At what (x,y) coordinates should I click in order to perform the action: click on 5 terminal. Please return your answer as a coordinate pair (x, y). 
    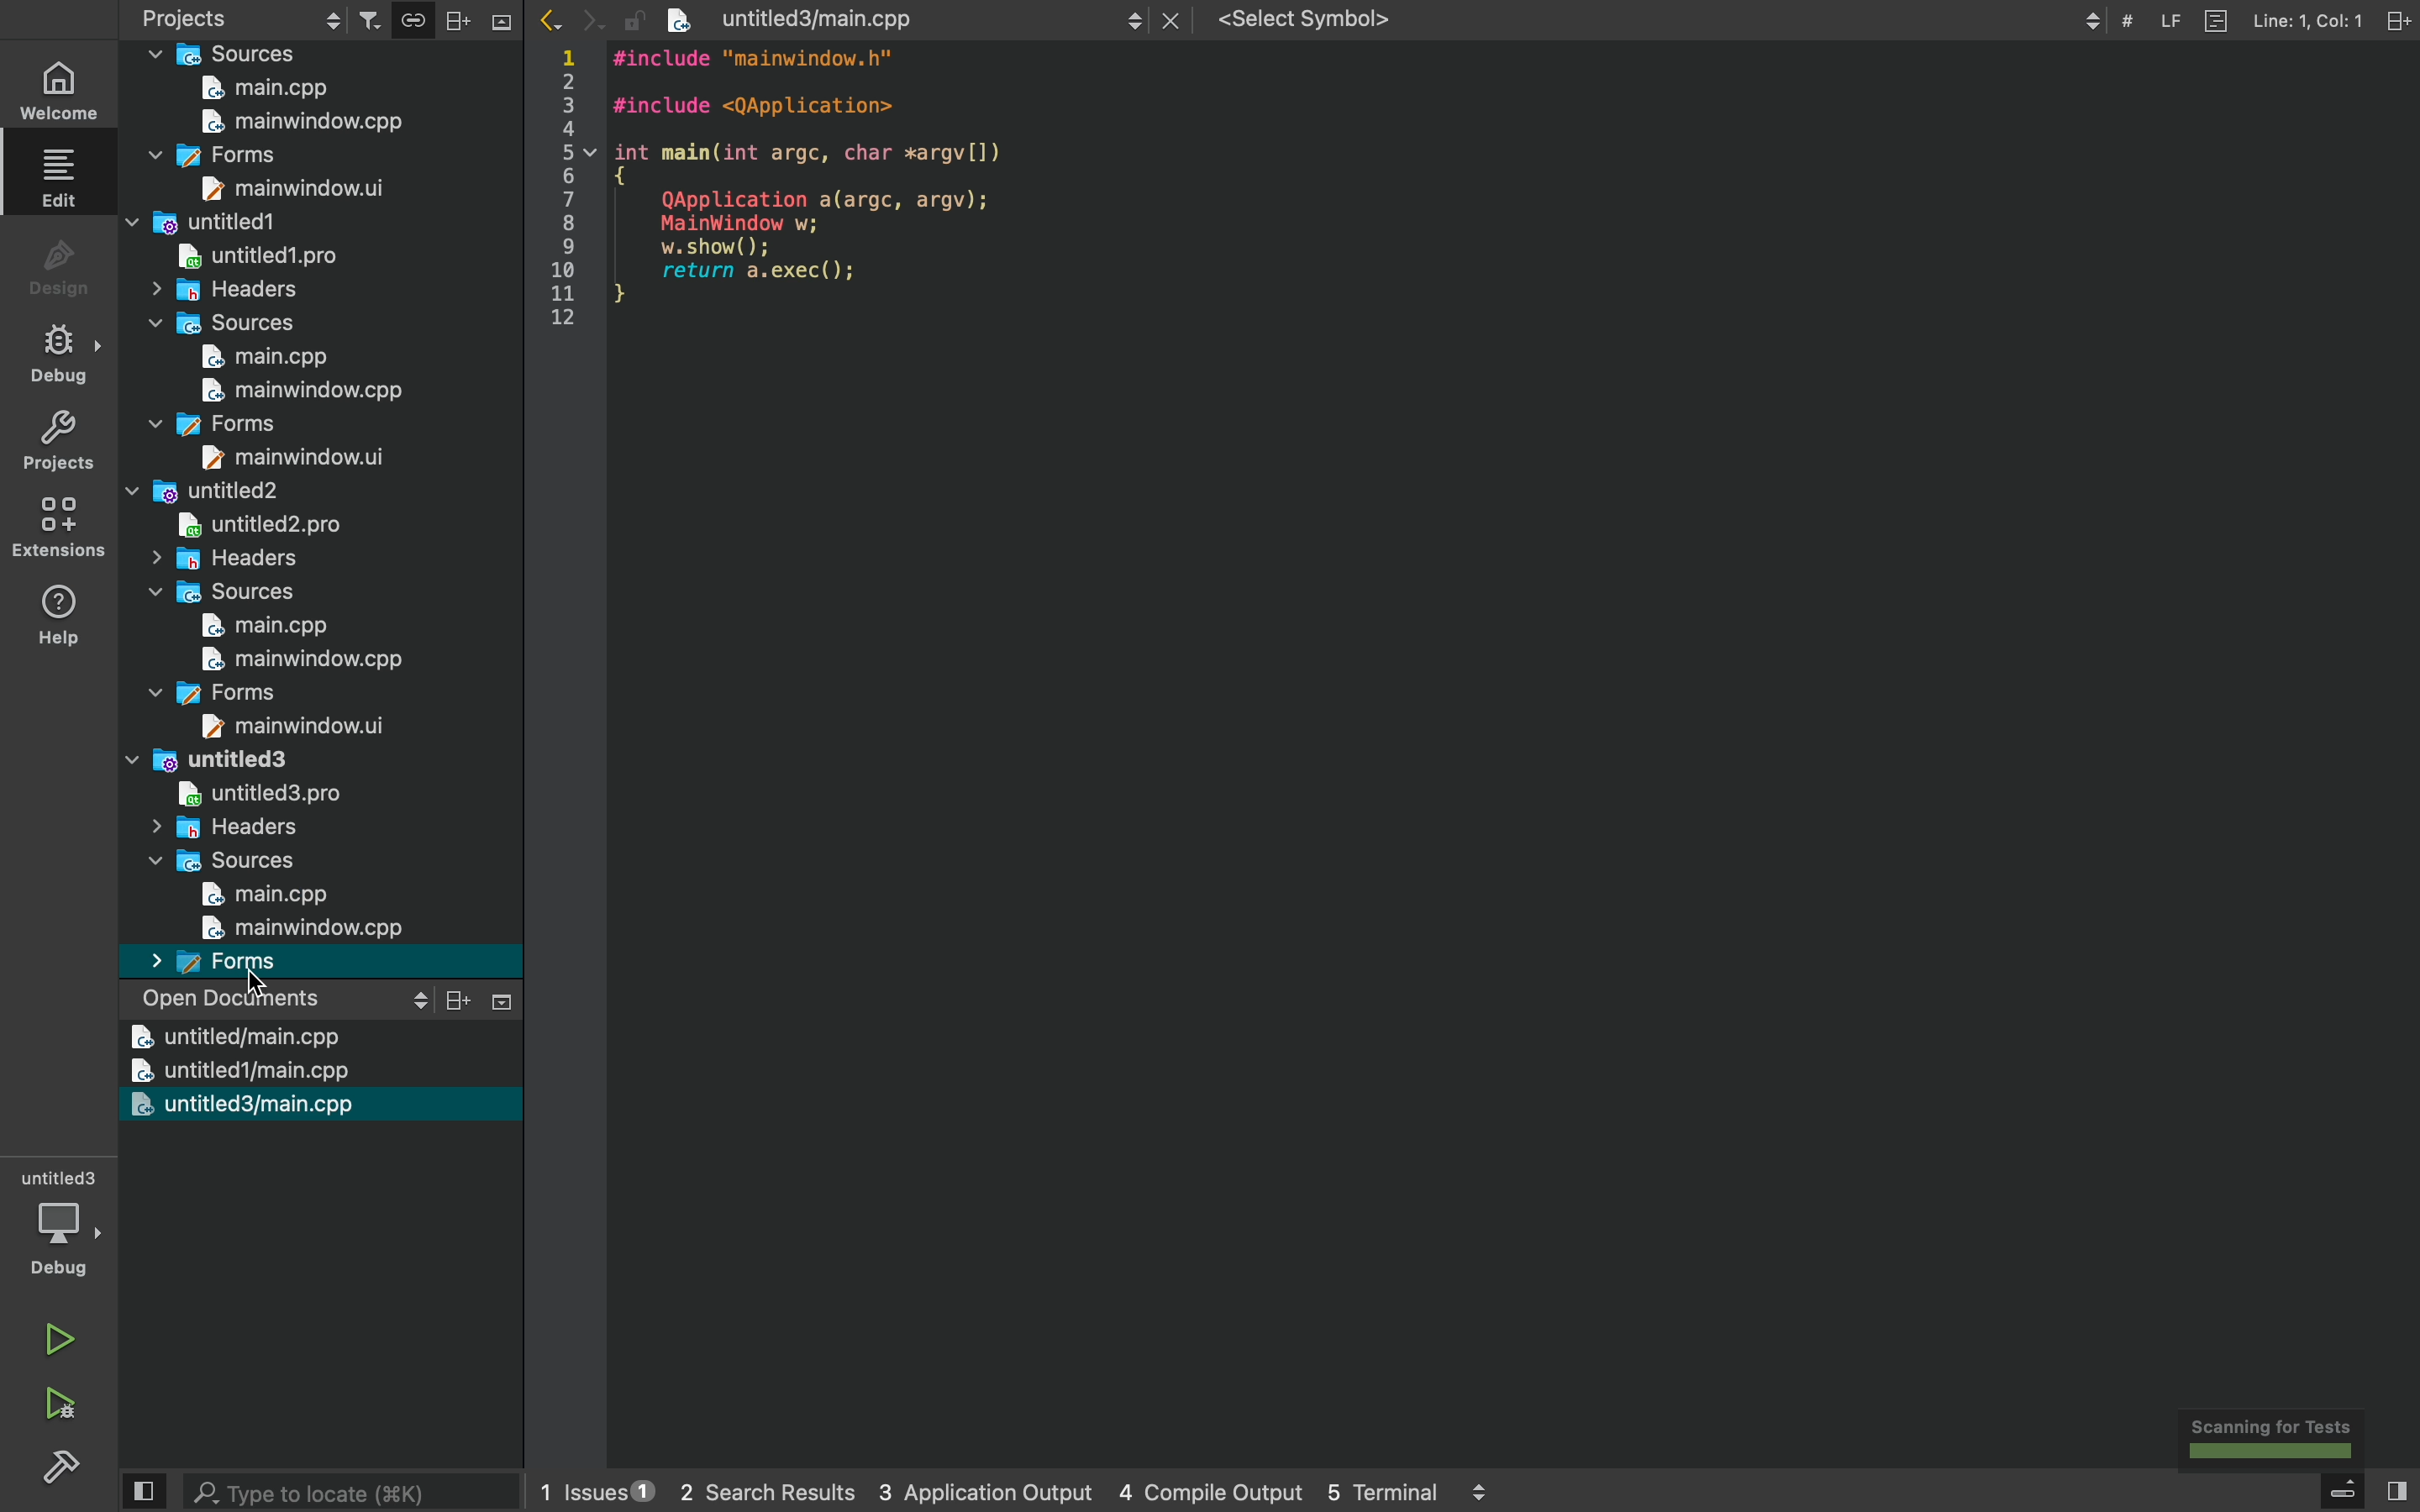
    Looking at the image, I should click on (1398, 1493).